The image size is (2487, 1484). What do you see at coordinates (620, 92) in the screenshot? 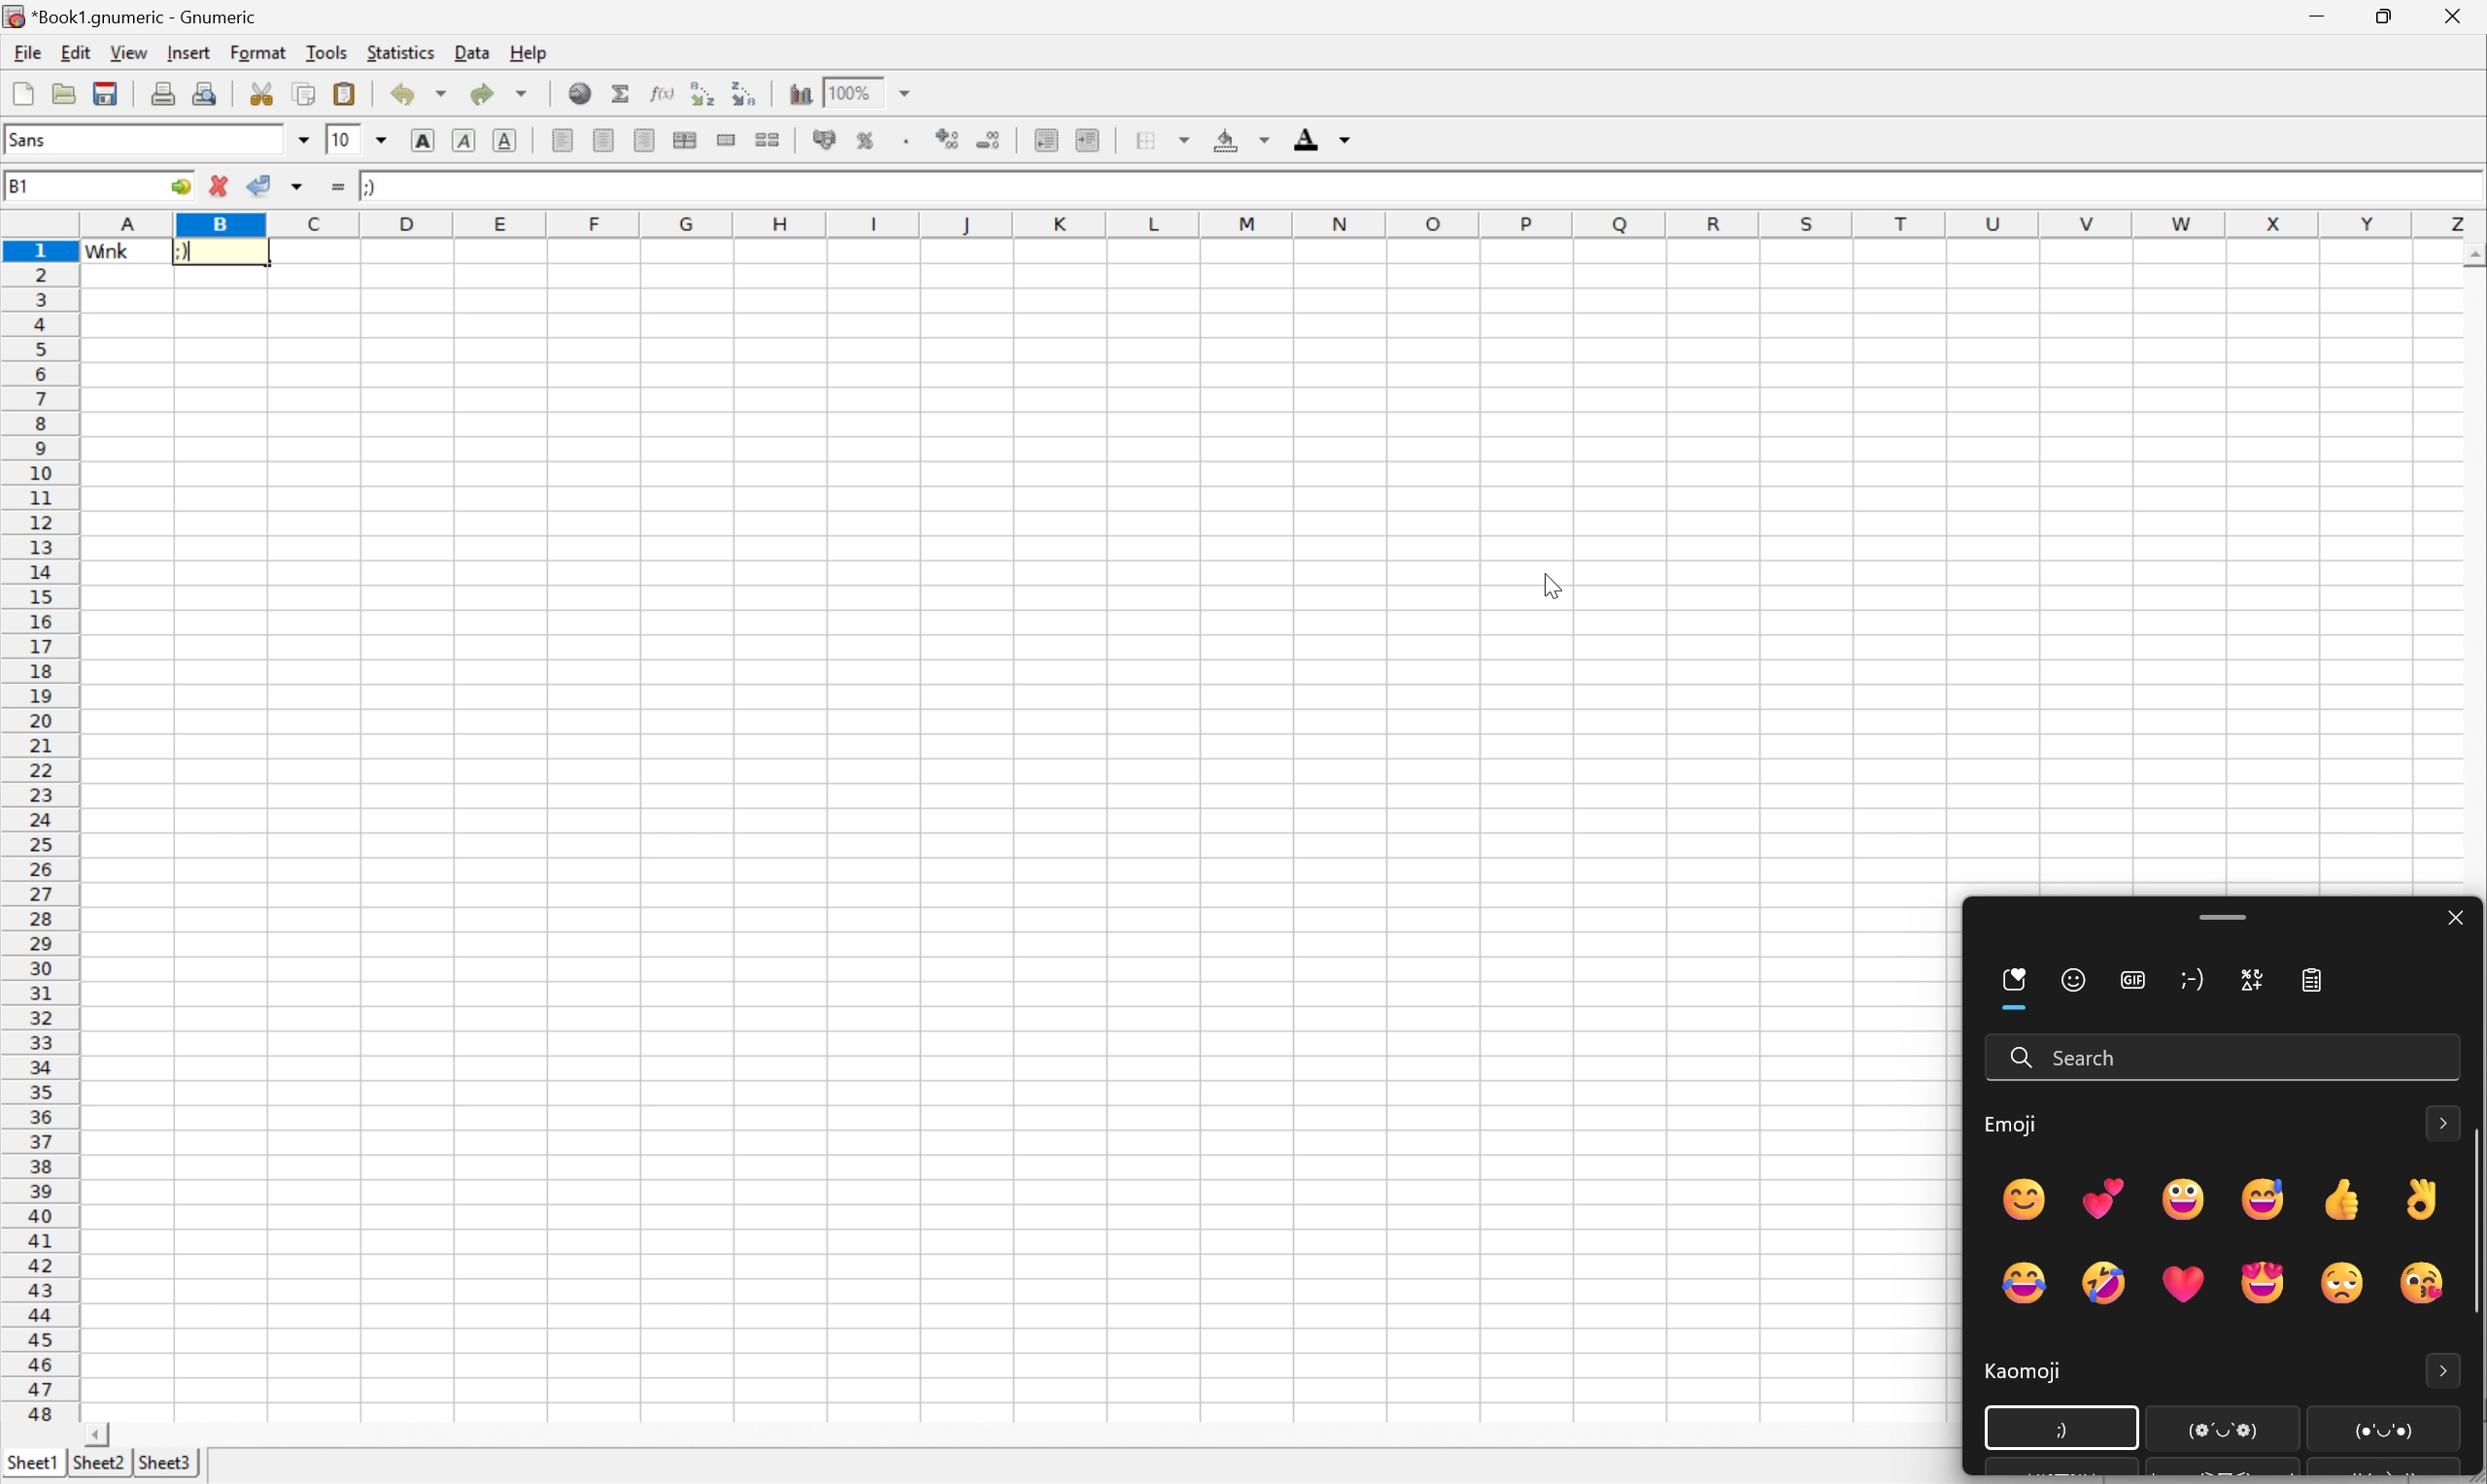
I see `sum in current cell` at bounding box center [620, 92].